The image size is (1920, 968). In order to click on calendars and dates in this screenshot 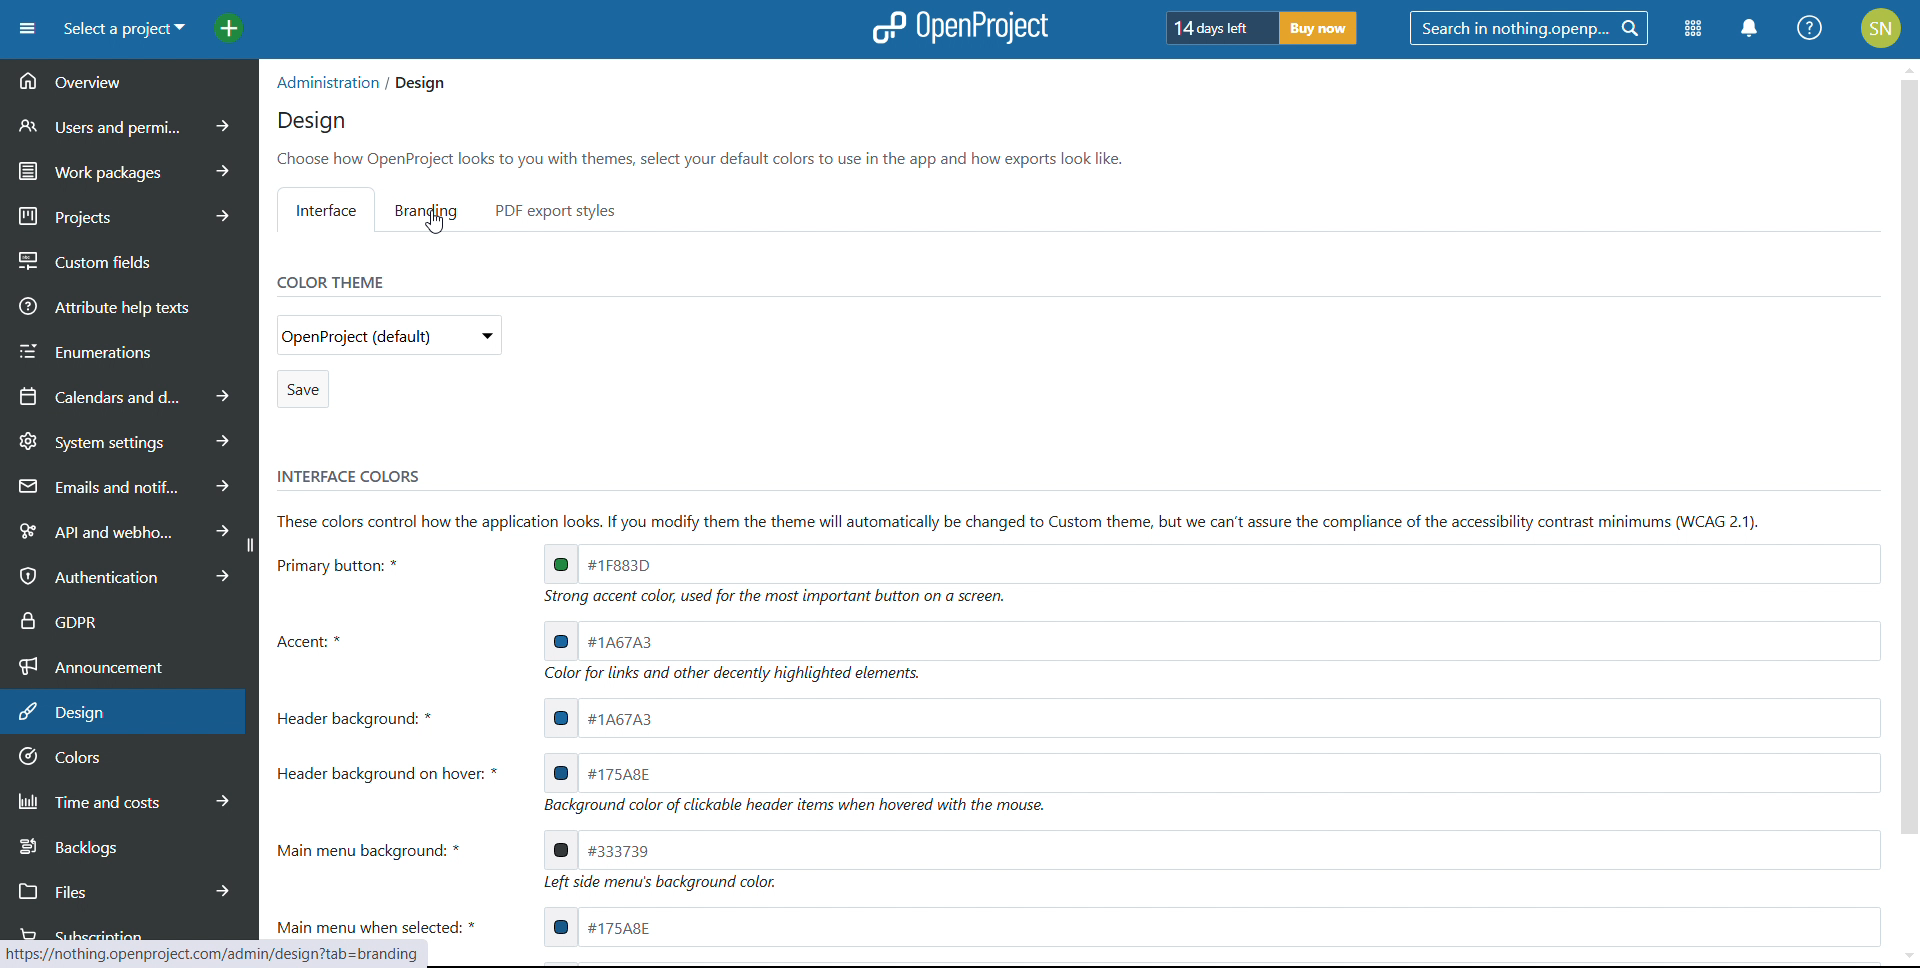, I will do `click(126, 395)`.